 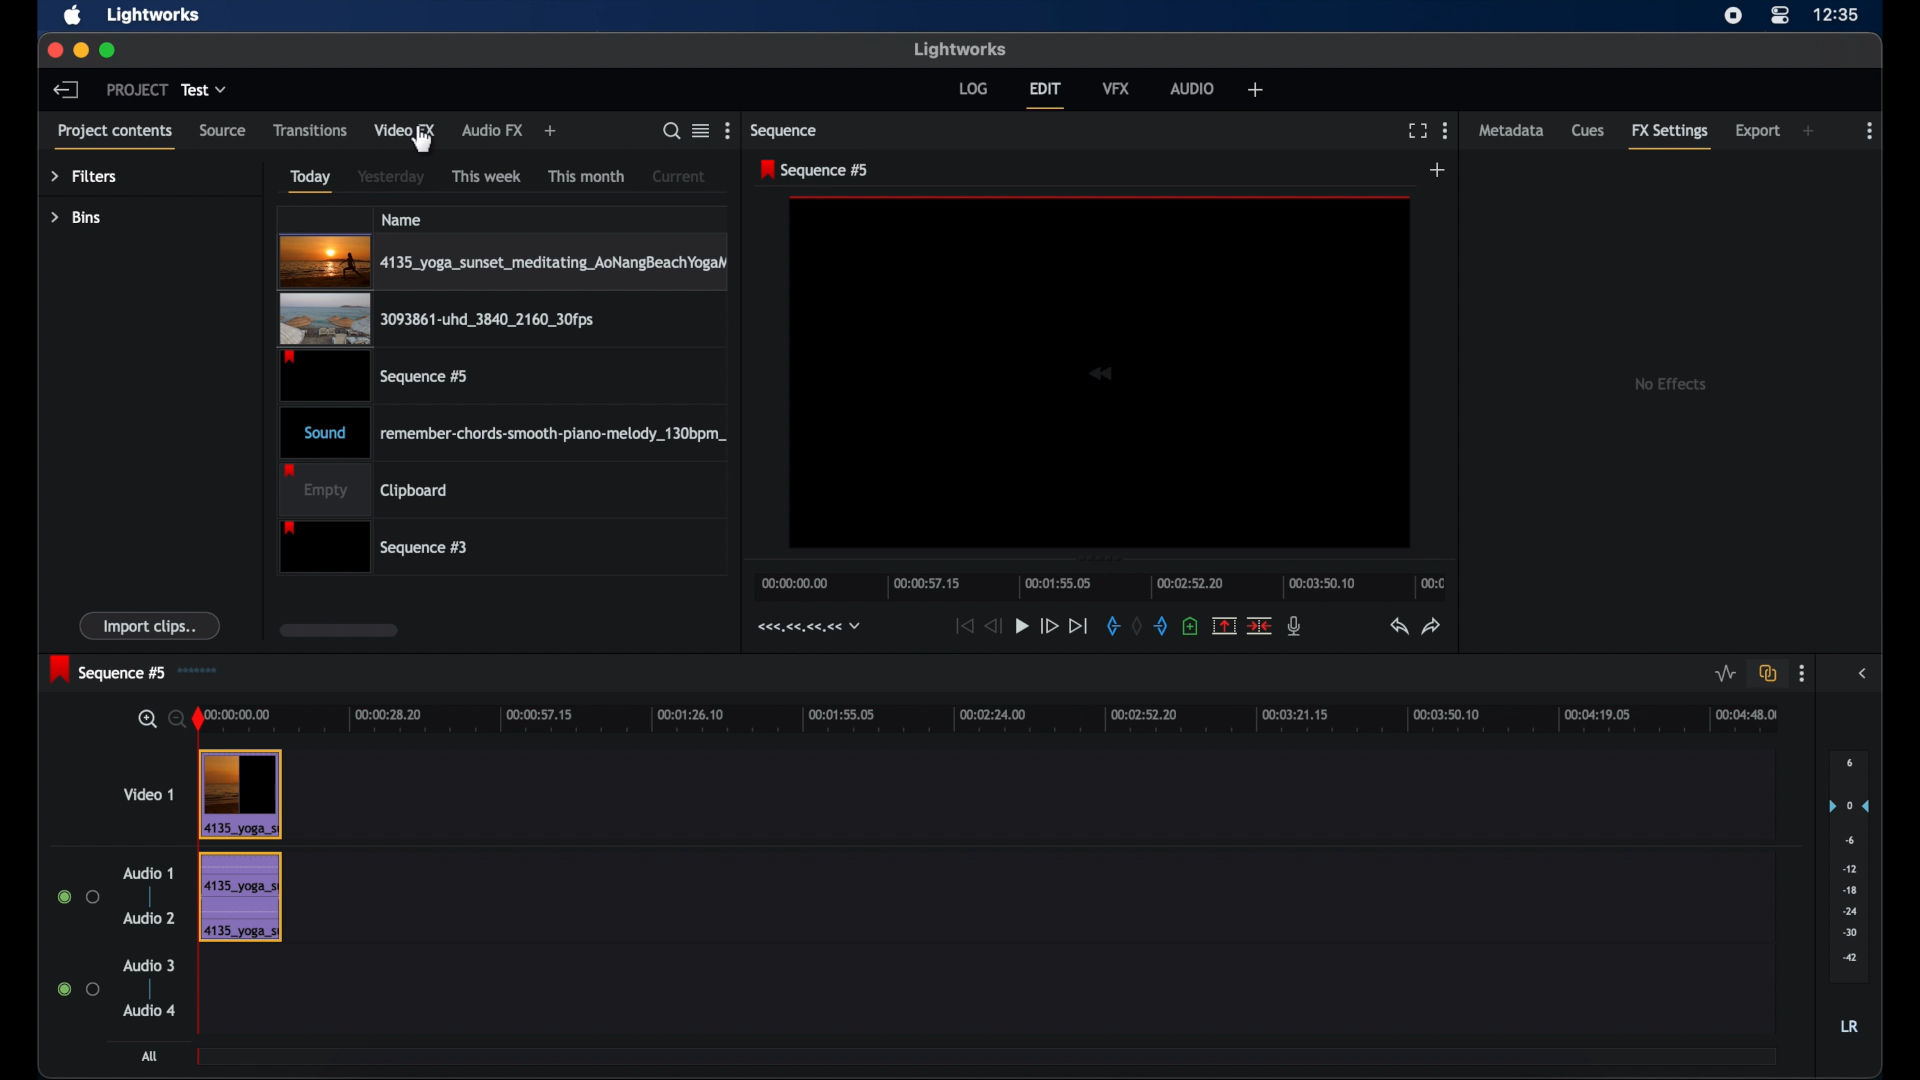 I want to click on audio track, so click(x=240, y=897).